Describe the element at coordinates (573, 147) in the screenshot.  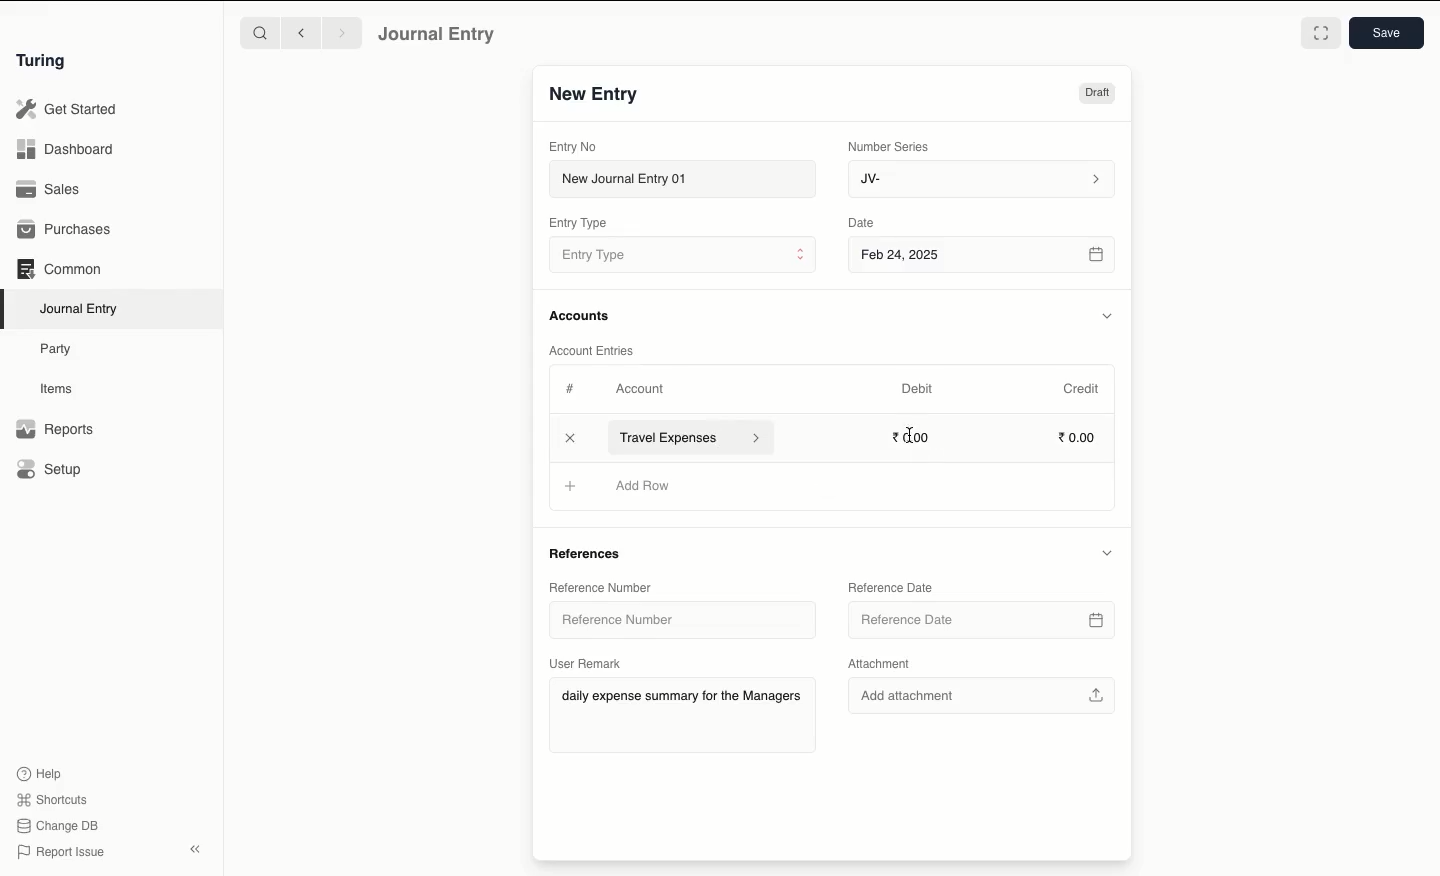
I see `Entry No` at that location.